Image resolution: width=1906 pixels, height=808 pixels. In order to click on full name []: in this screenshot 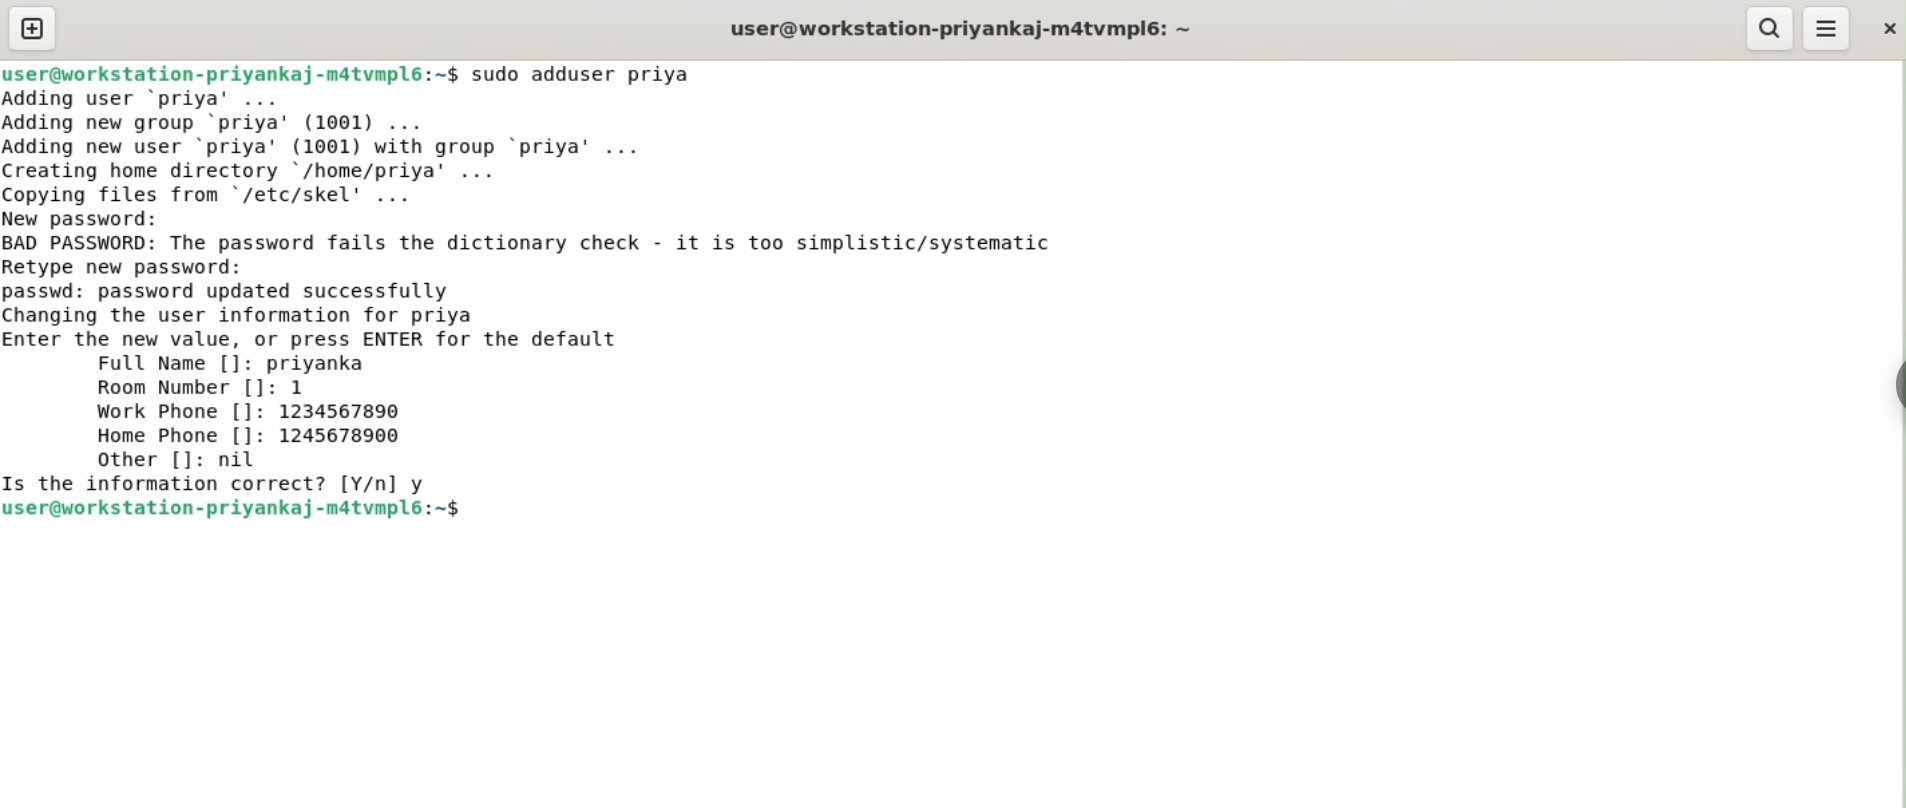, I will do `click(170, 364)`.